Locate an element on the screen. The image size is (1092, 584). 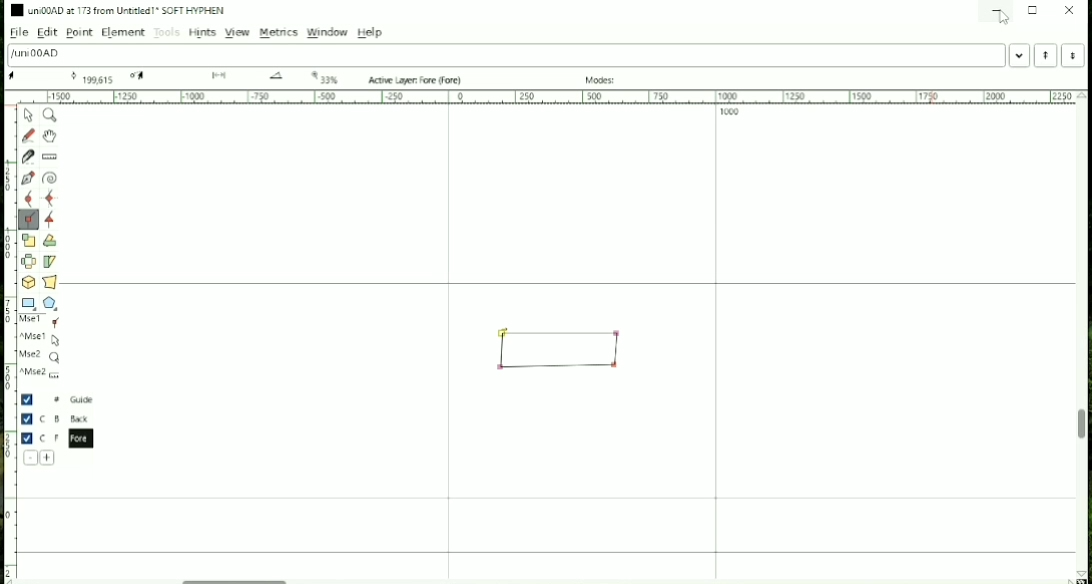
Add a point, then drag out its control points is located at coordinates (29, 178).